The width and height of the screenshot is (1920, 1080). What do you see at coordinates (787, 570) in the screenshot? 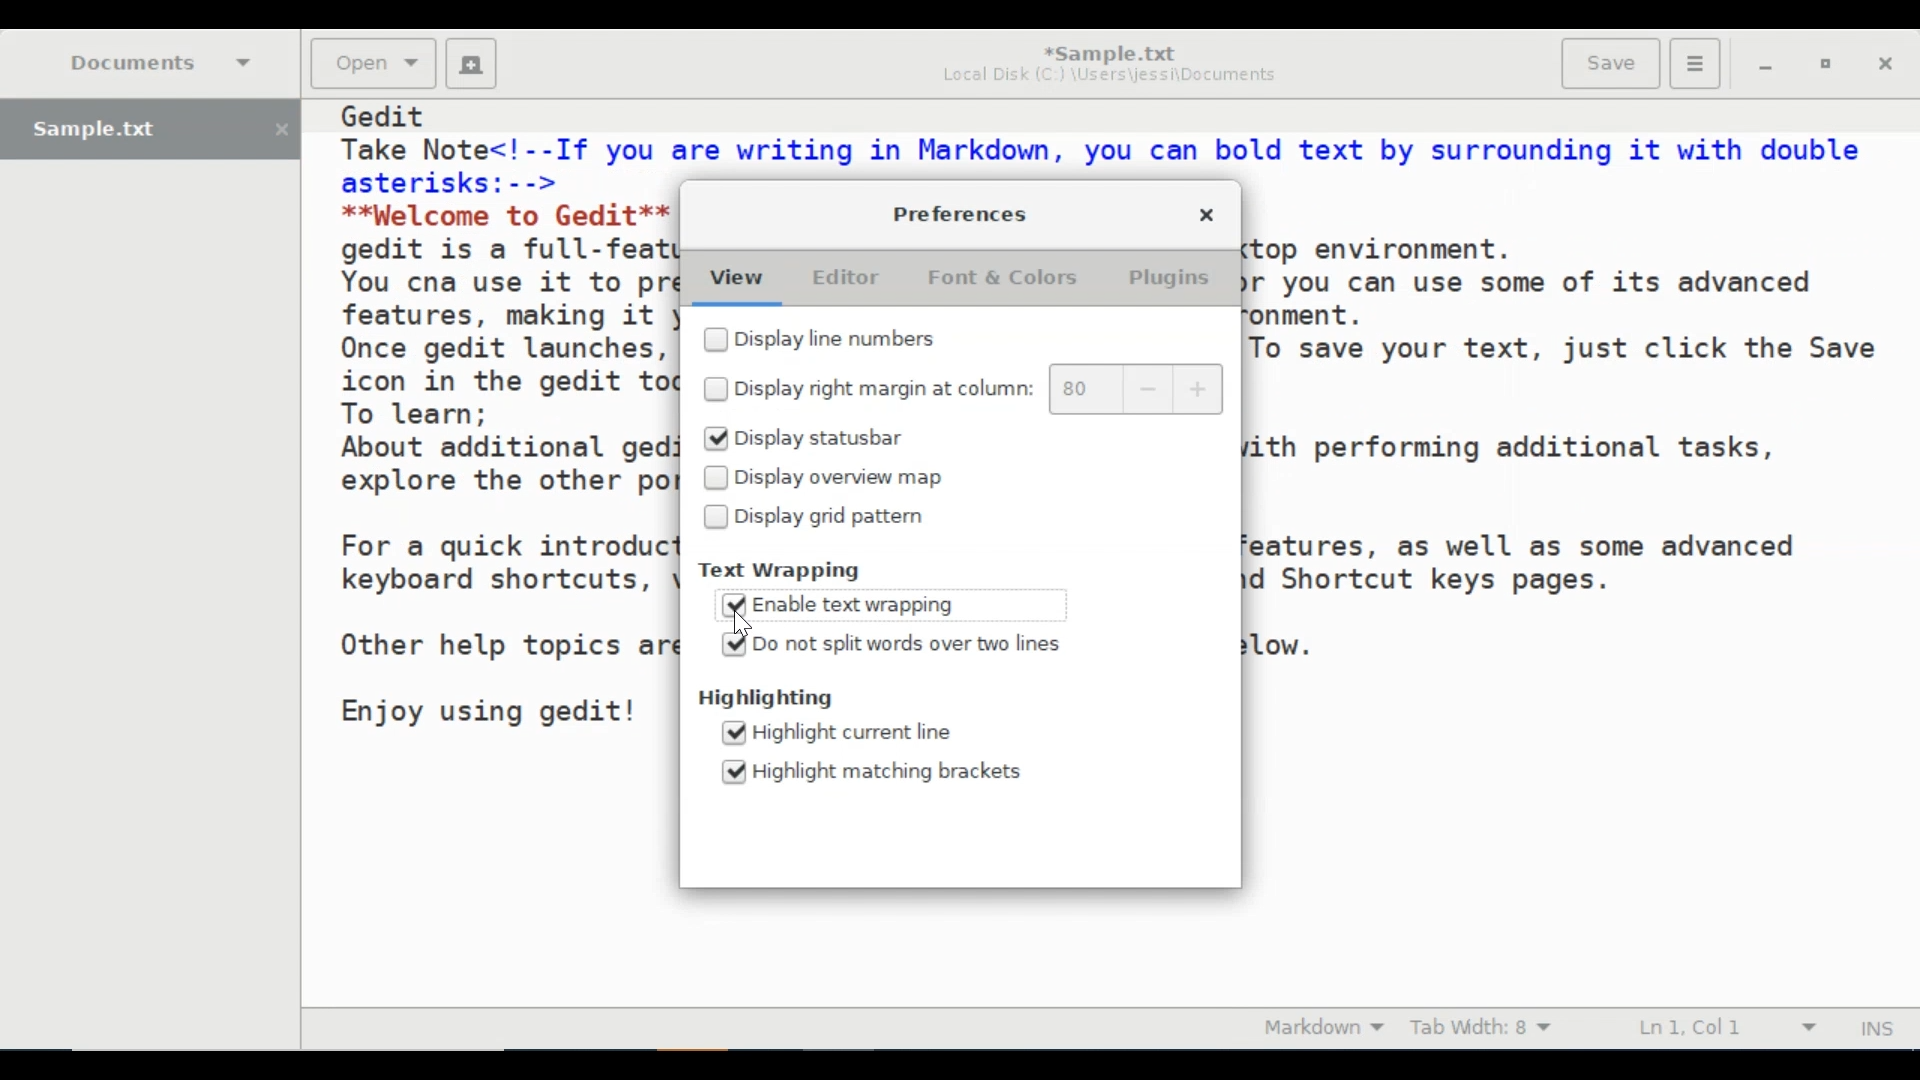
I see `Text Wrapping` at bounding box center [787, 570].